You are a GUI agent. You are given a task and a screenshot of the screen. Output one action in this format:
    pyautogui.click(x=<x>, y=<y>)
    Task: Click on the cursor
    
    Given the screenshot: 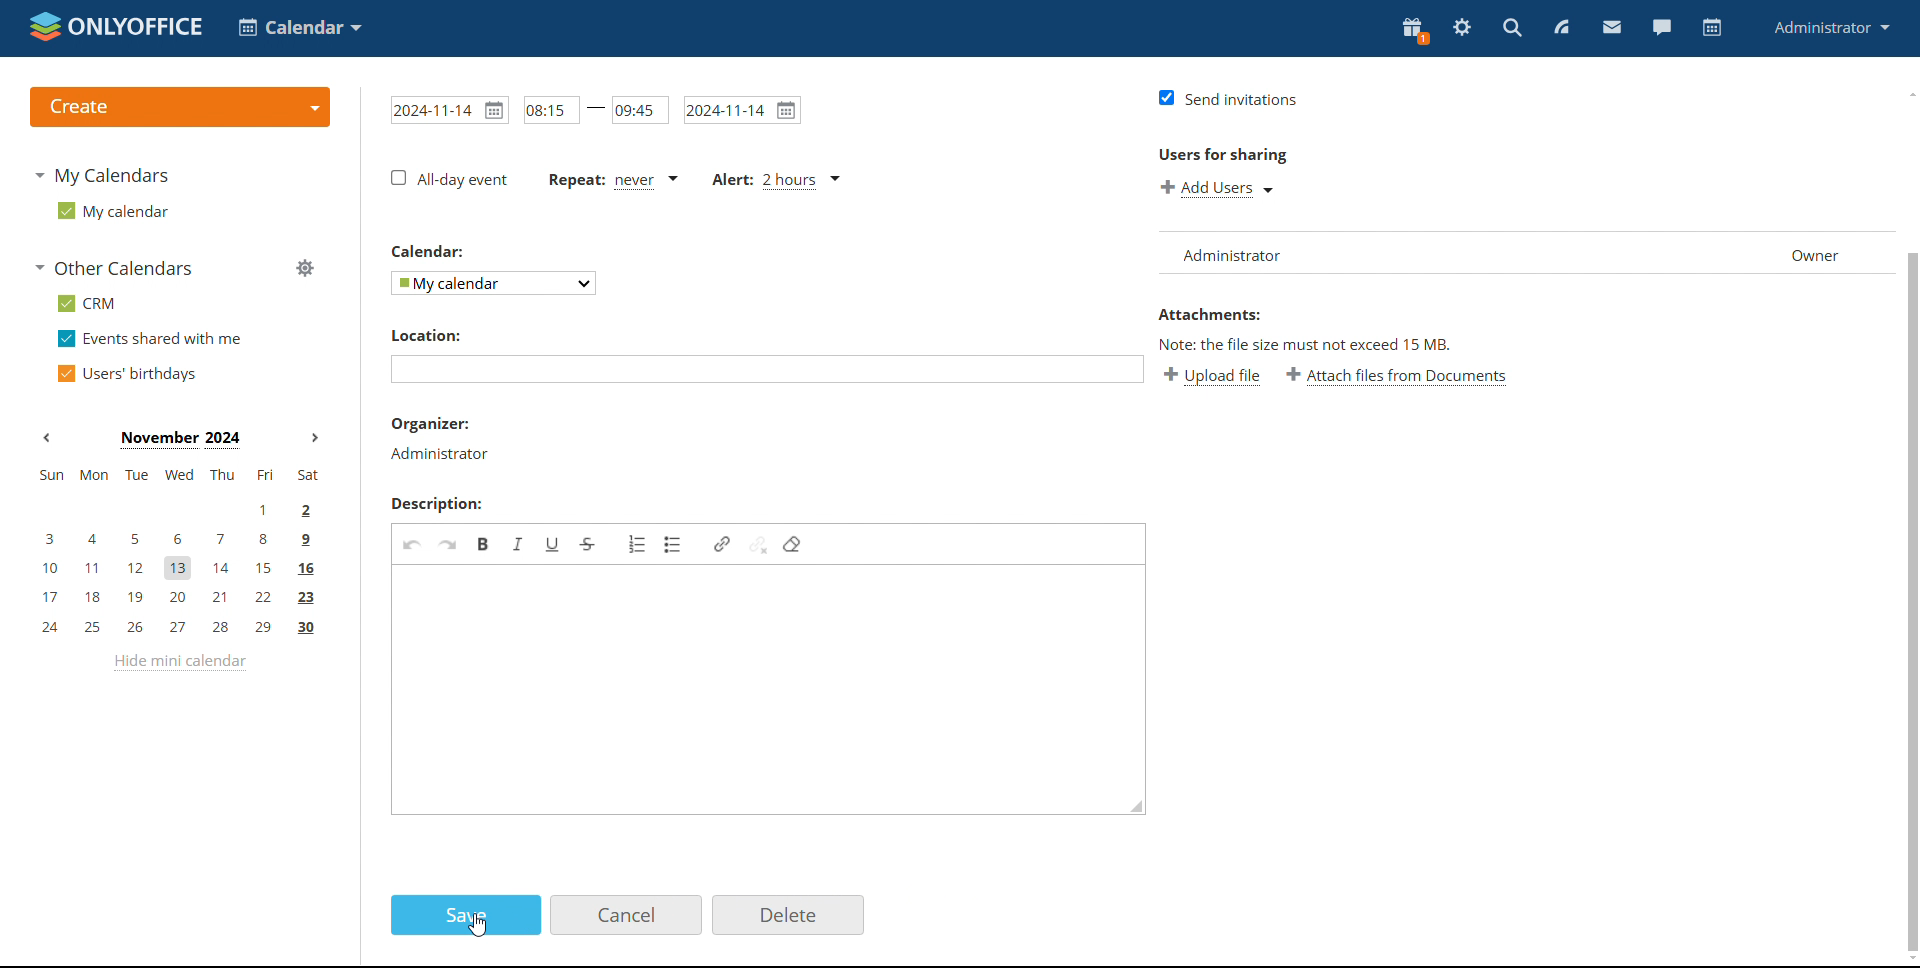 What is the action you would take?
    pyautogui.click(x=481, y=930)
    